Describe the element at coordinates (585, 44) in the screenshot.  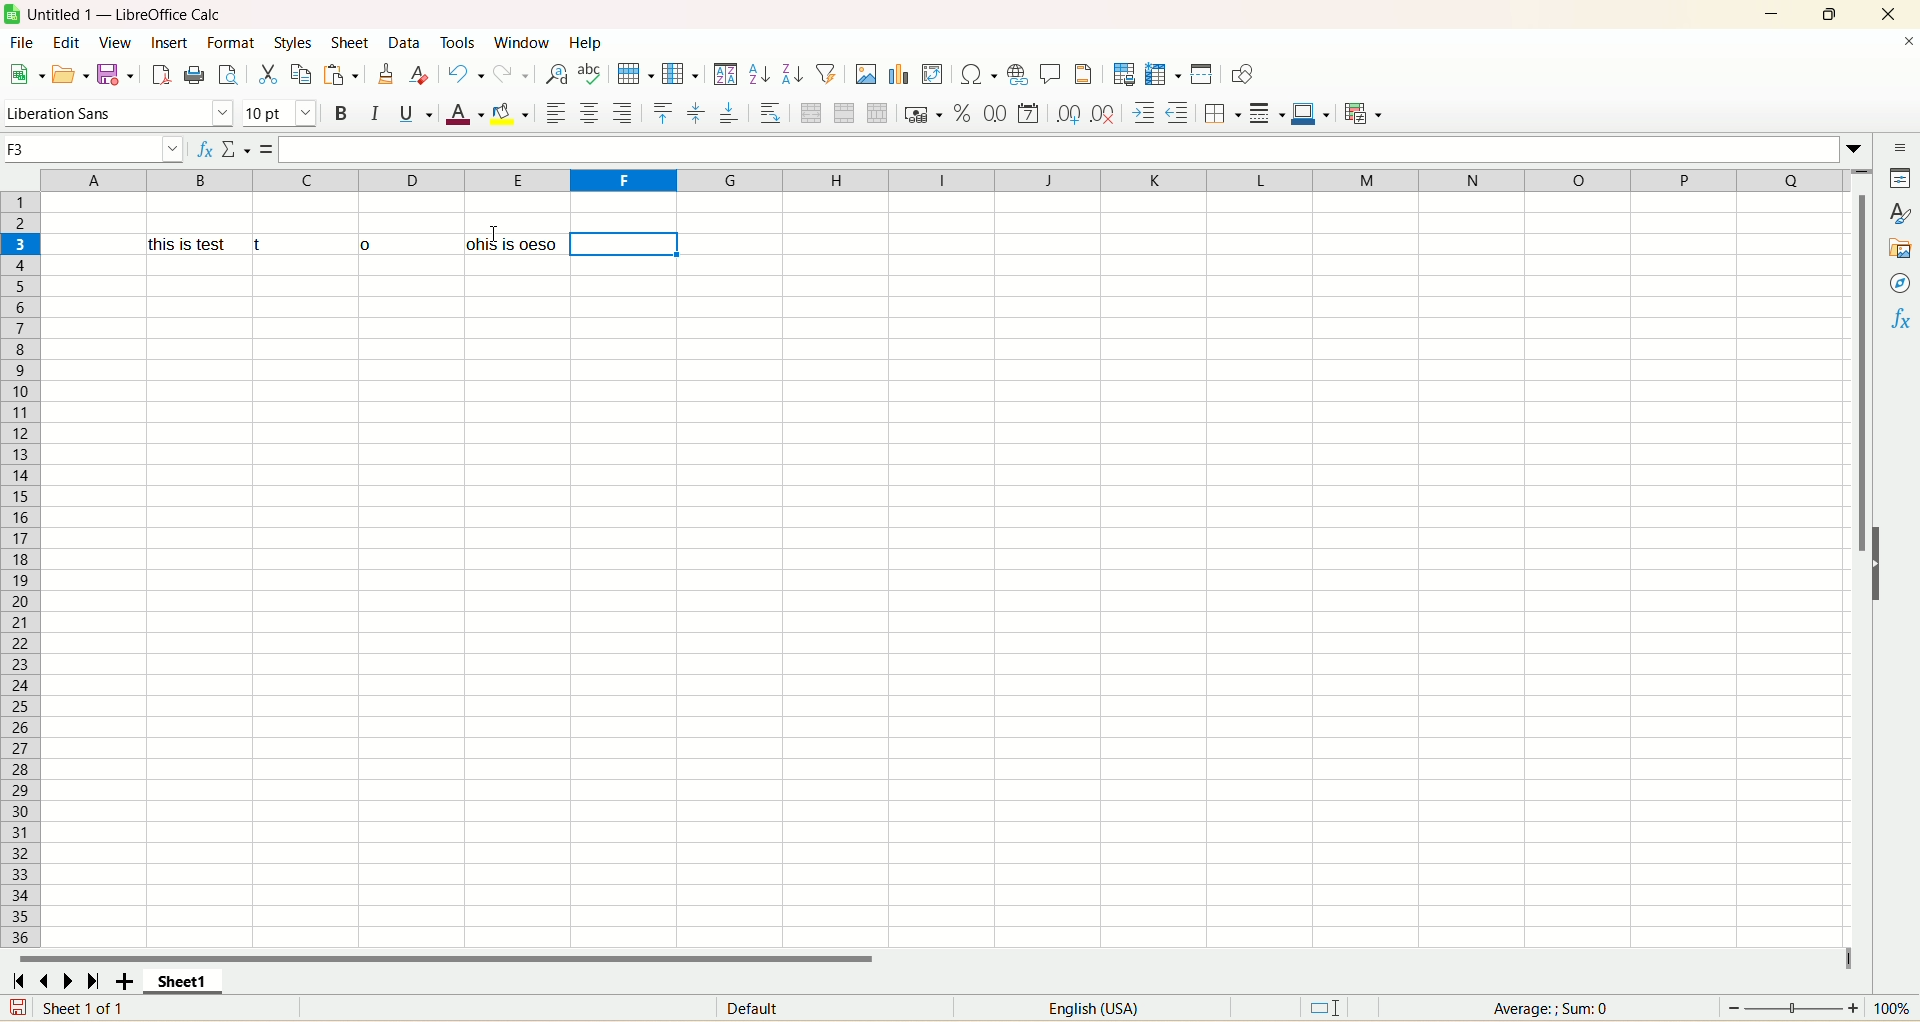
I see `help` at that location.